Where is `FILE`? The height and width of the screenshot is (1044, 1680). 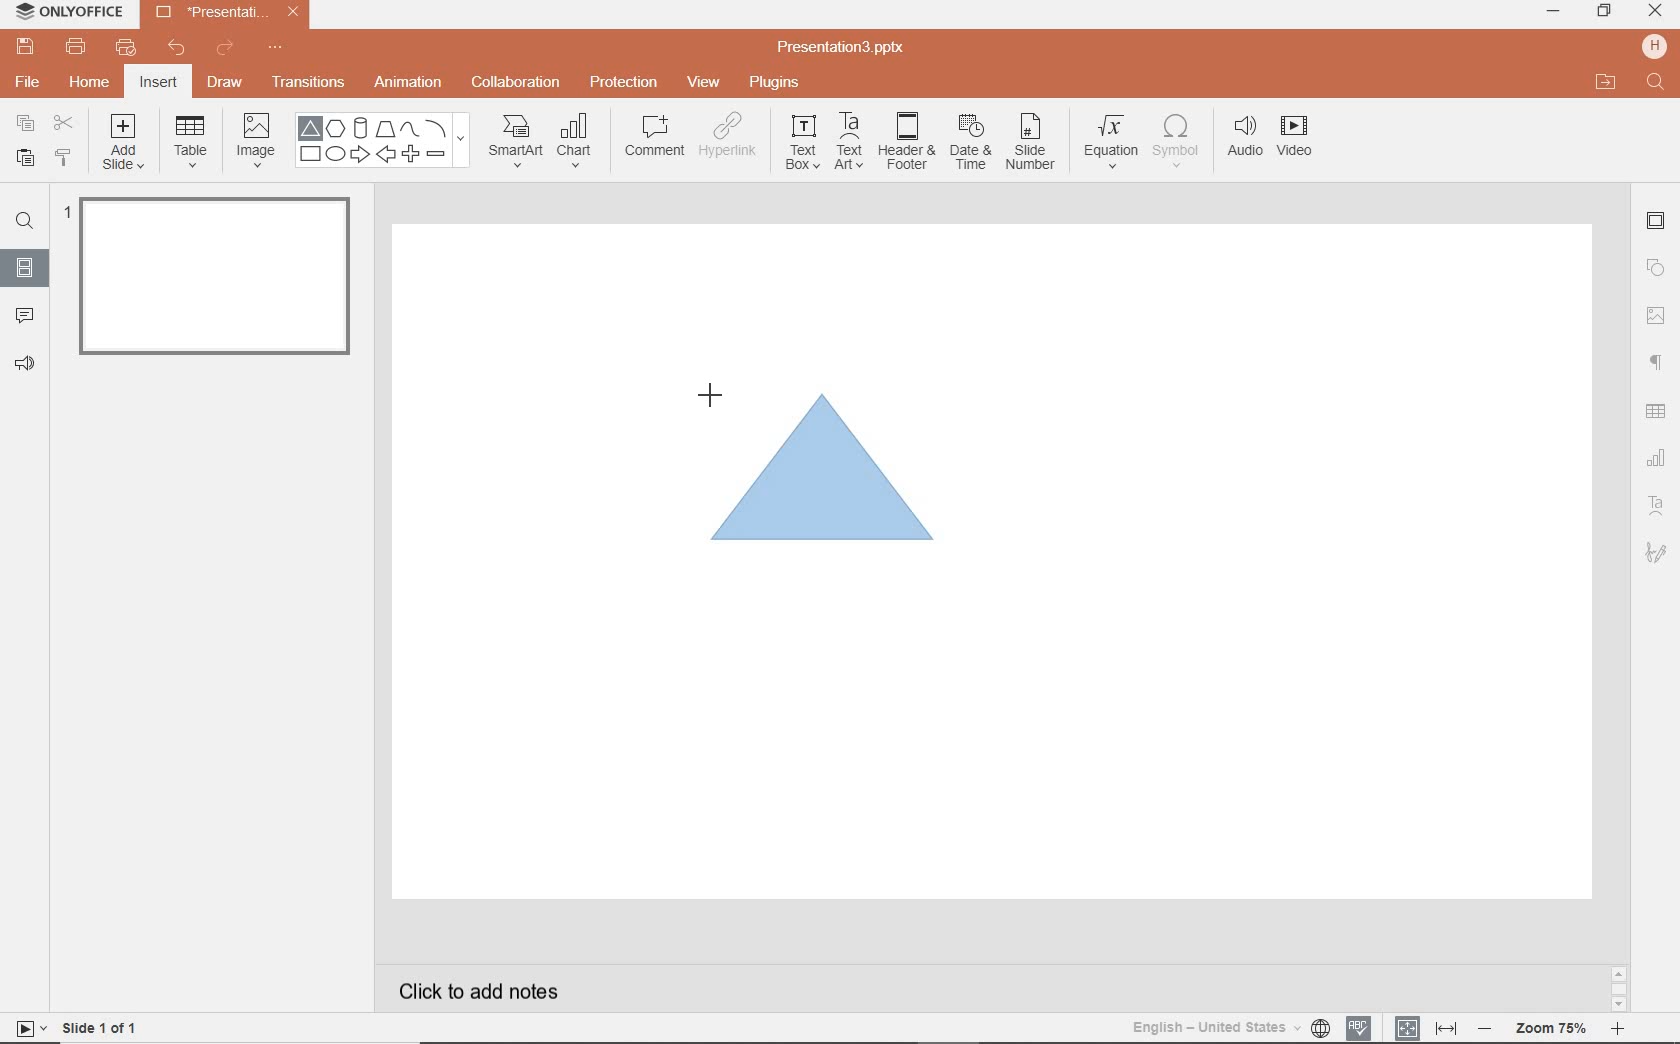 FILE is located at coordinates (30, 79).